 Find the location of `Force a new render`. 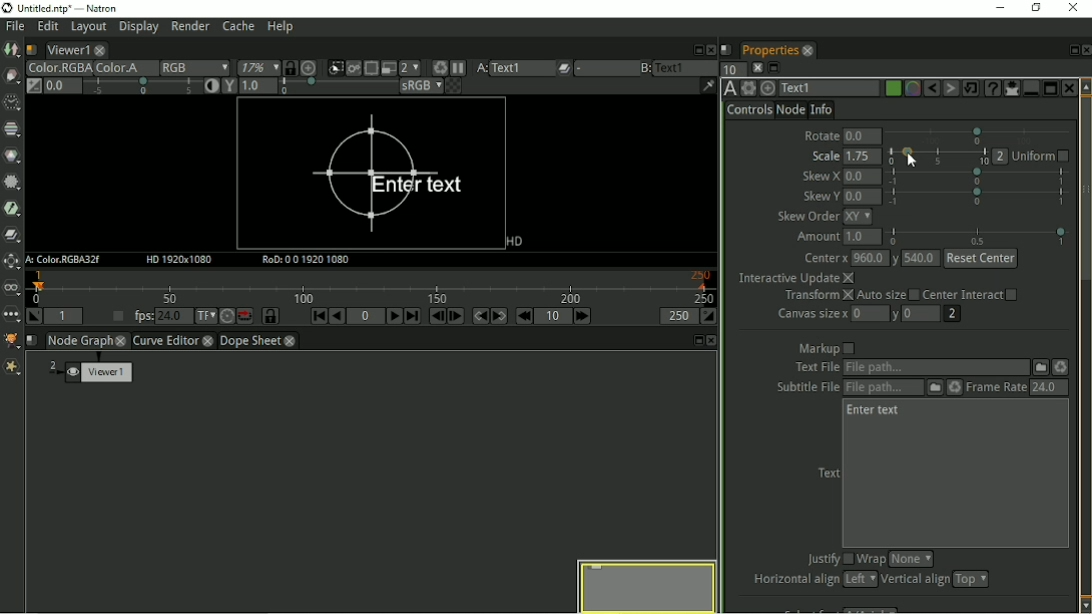

Force a new render is located at coordinates (438, 67).